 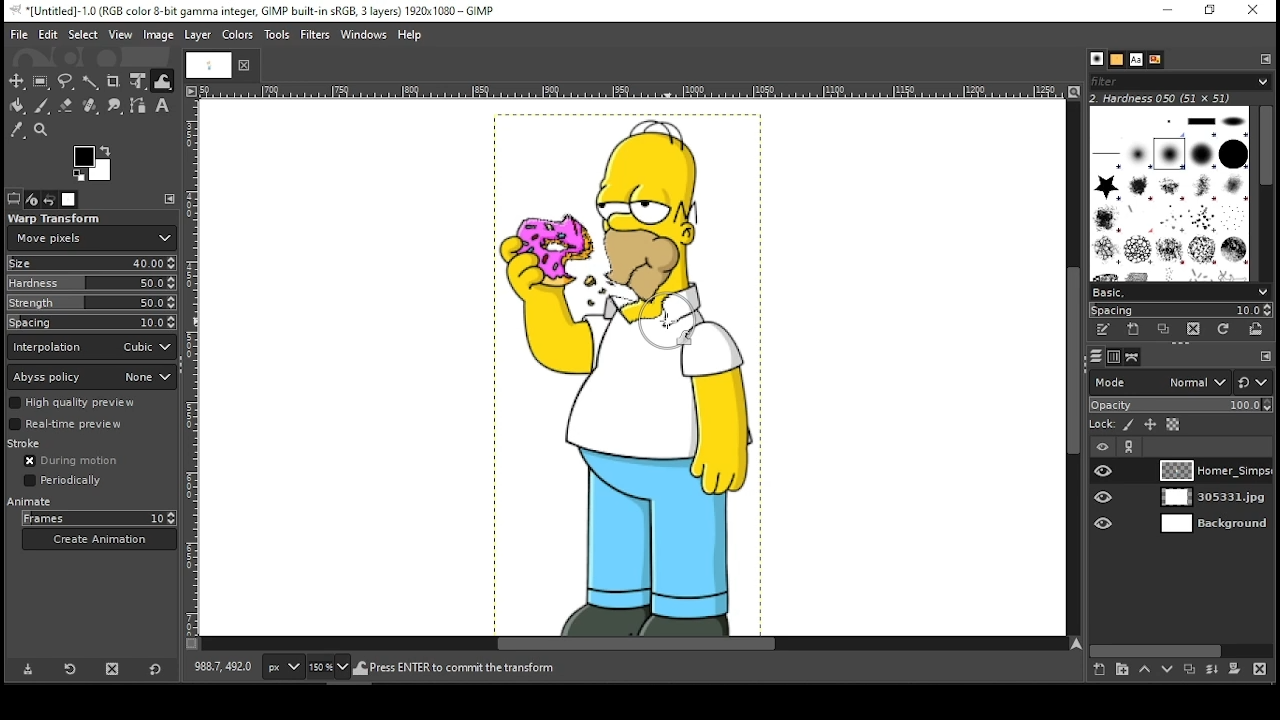 What do you see at coordinates (1188, 671) in the screenshot?
I see `duplicate layer` at bounding box center [1188, 671].